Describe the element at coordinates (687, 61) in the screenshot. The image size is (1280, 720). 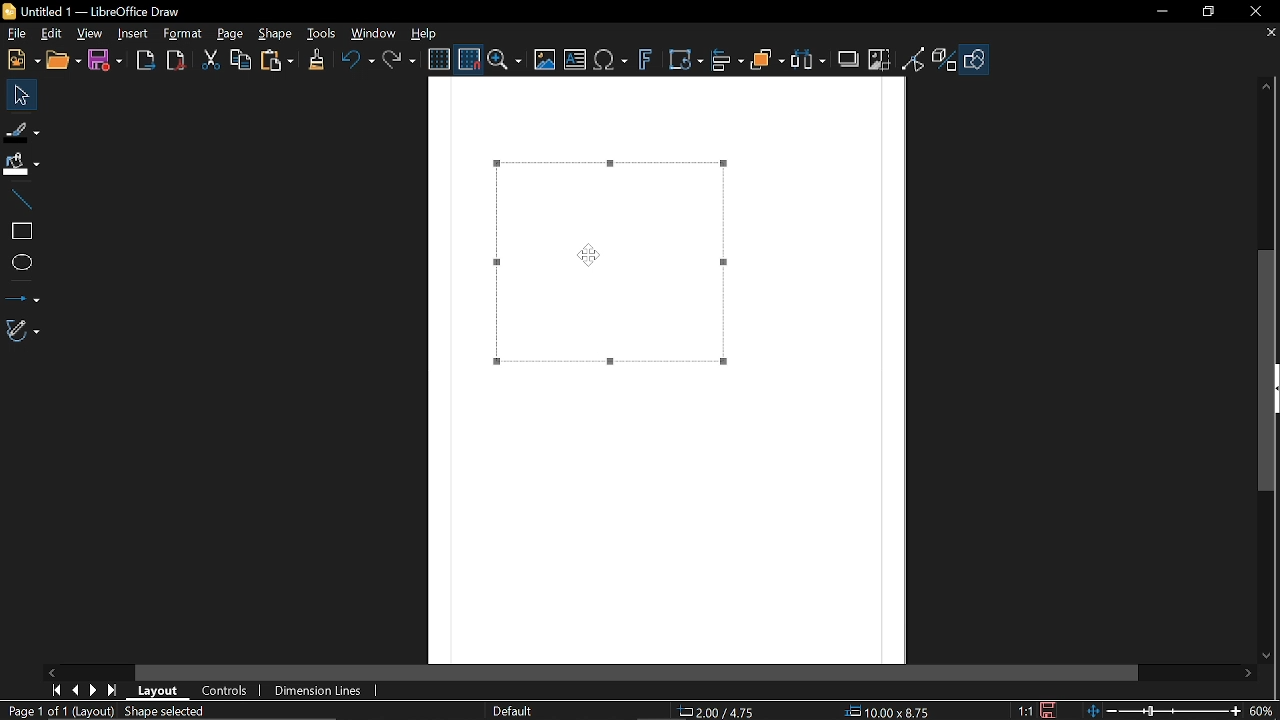
I see `Transformations` at that location.